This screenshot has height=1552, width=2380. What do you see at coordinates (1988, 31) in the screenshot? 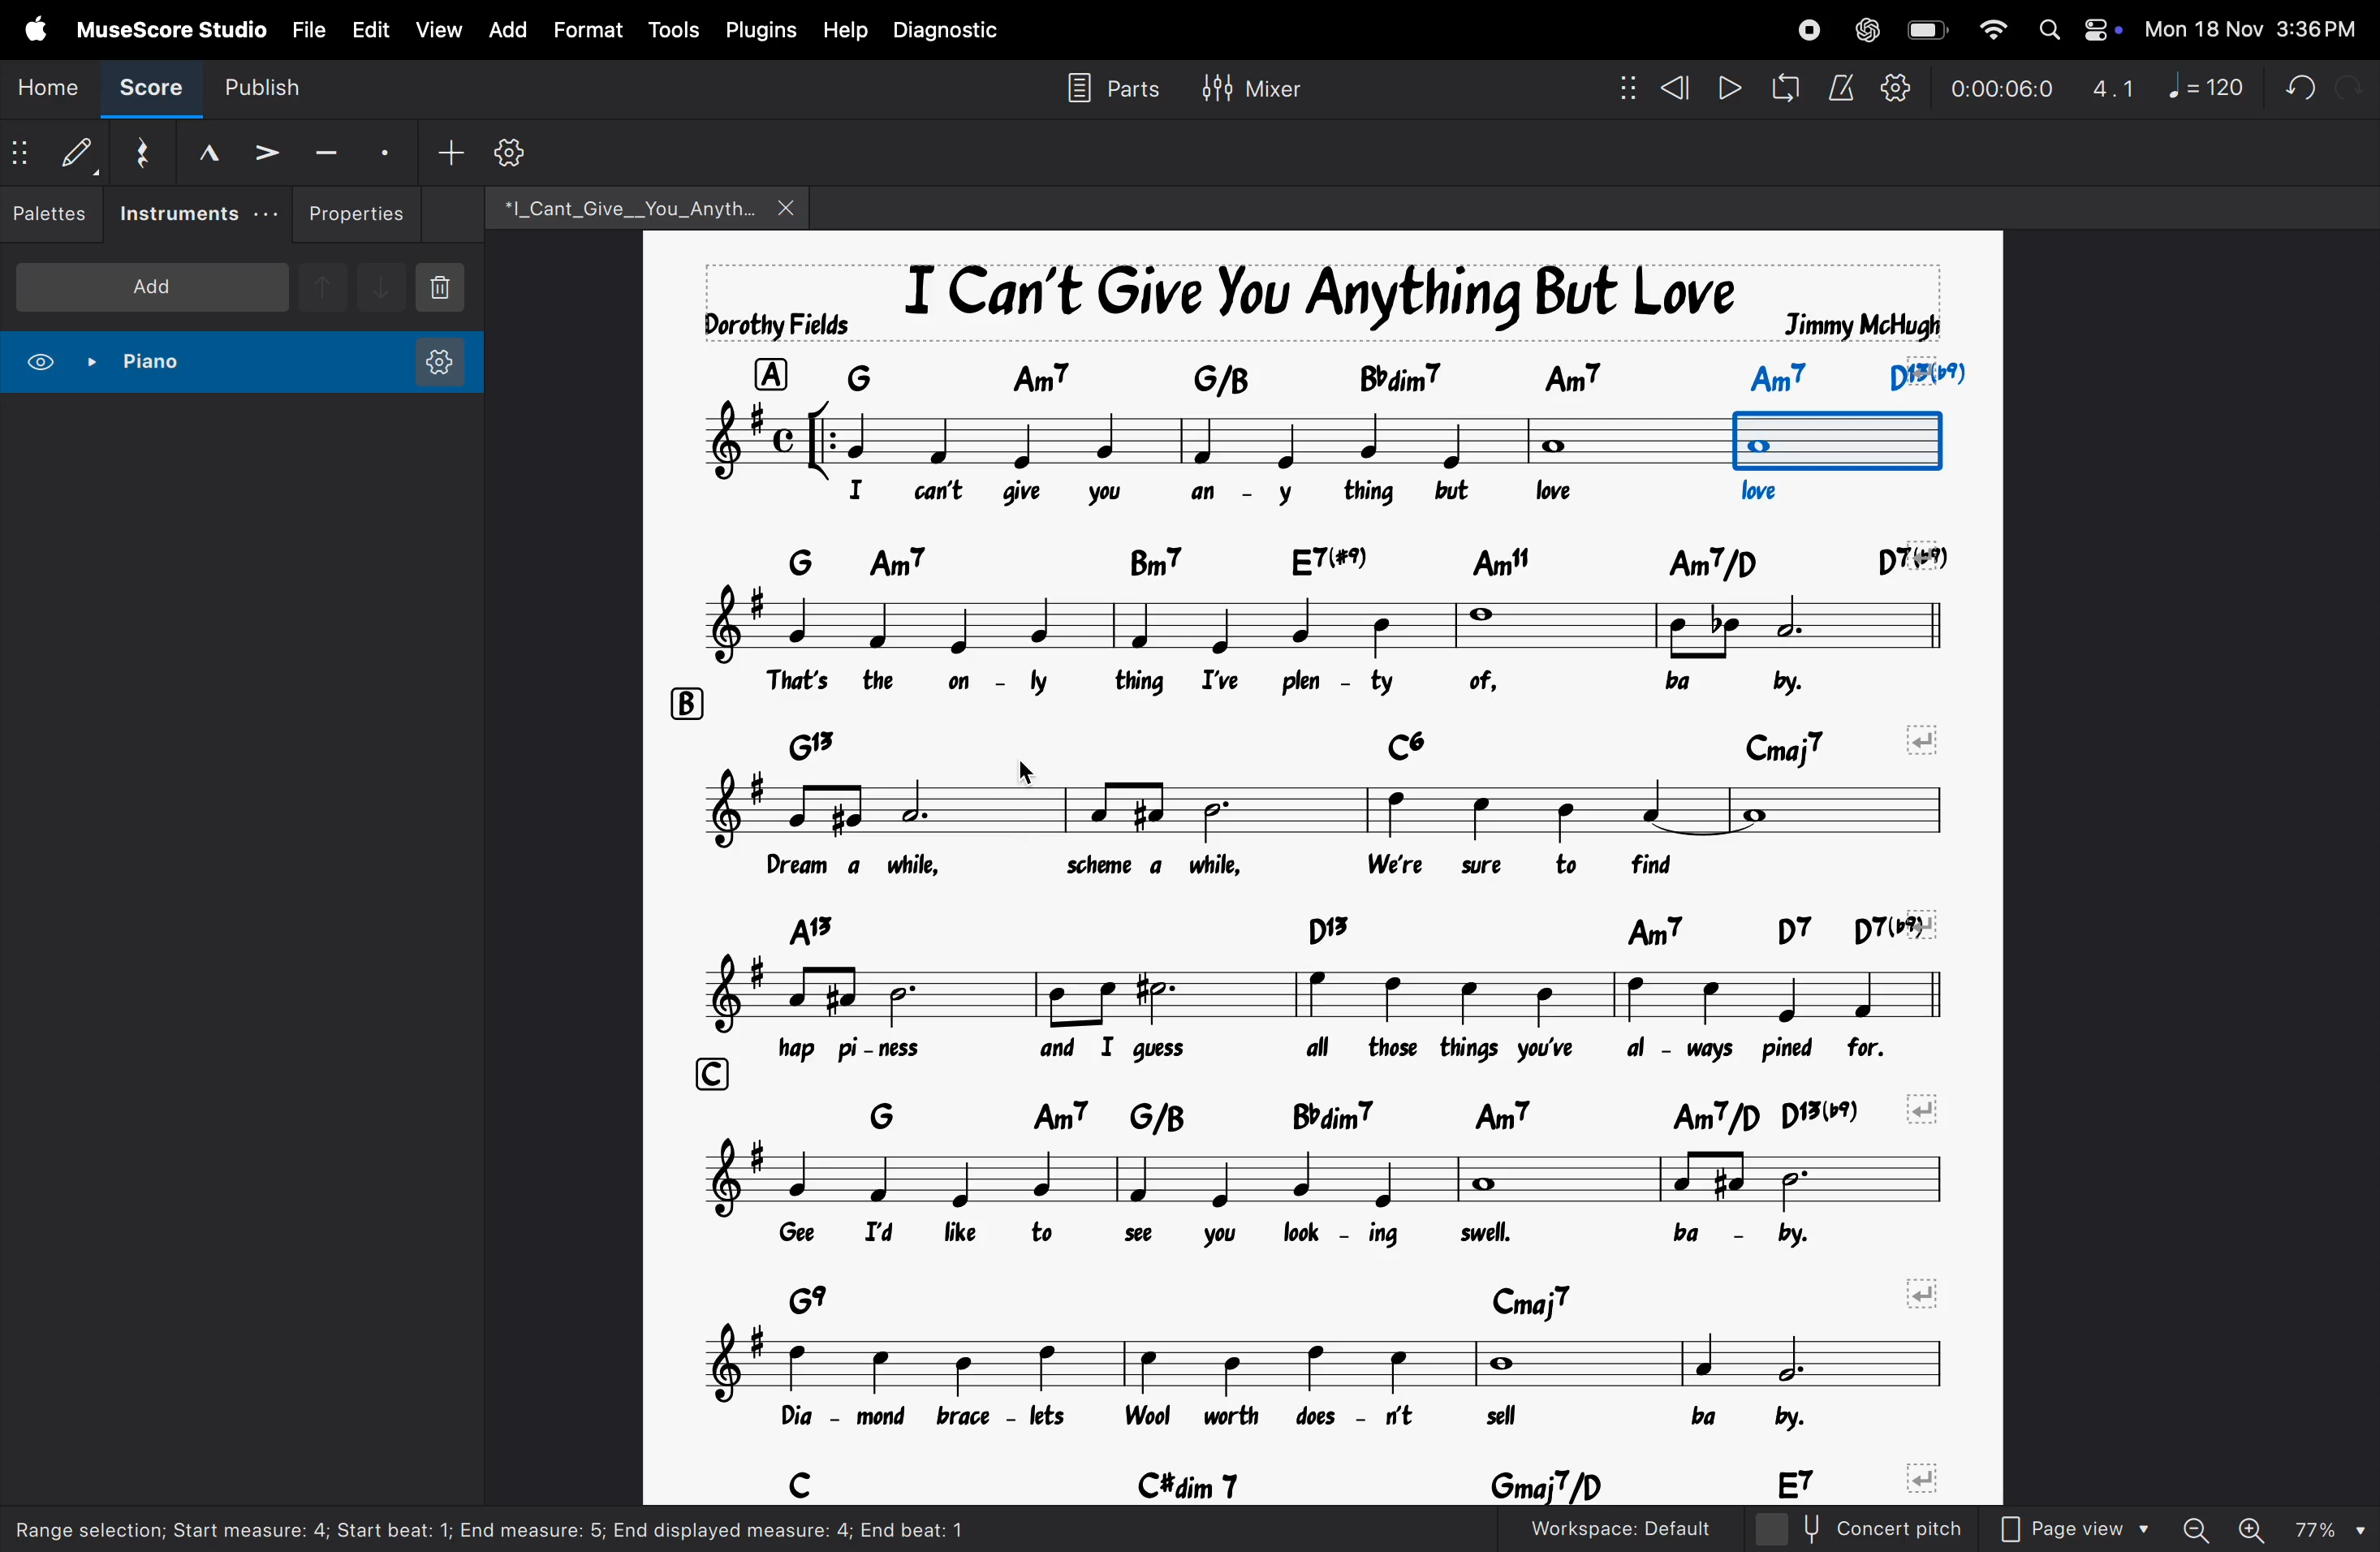
I see `wifi` at bounding box center [1988, 31].